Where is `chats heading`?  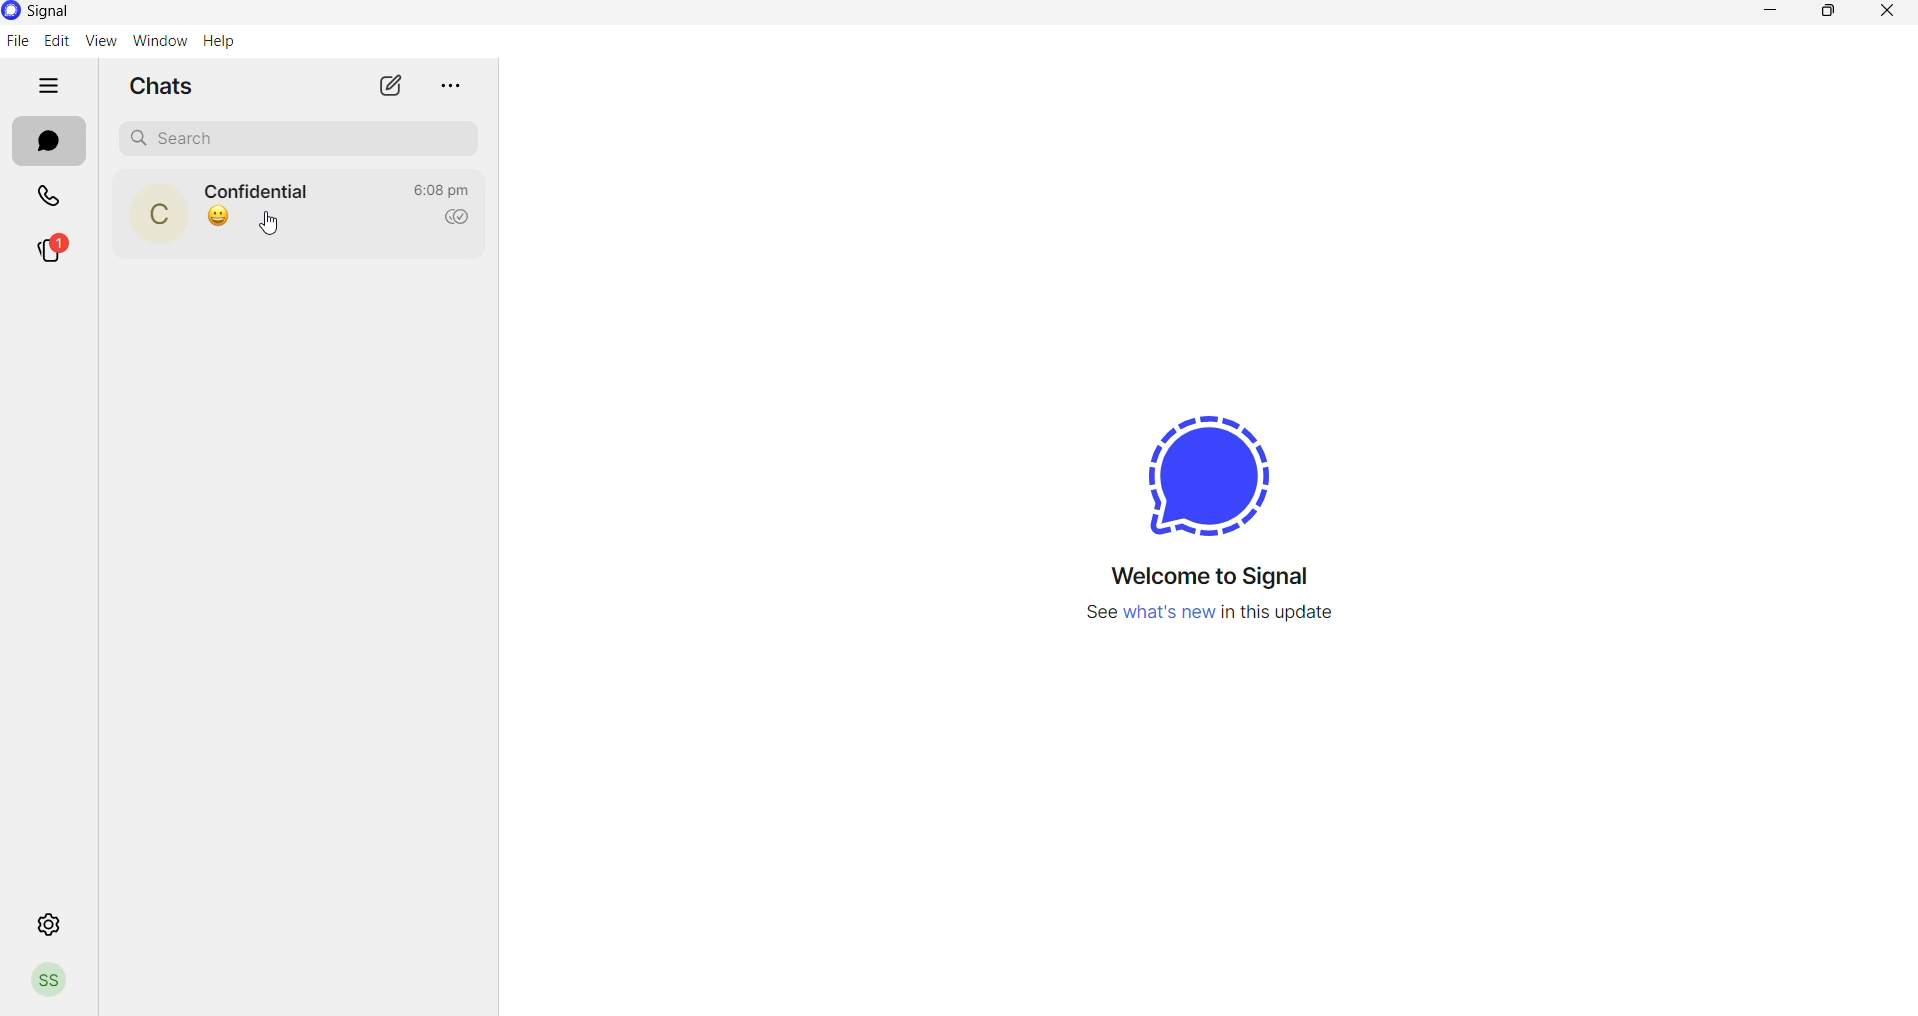 chats heading is located at coordinates (168, 90).